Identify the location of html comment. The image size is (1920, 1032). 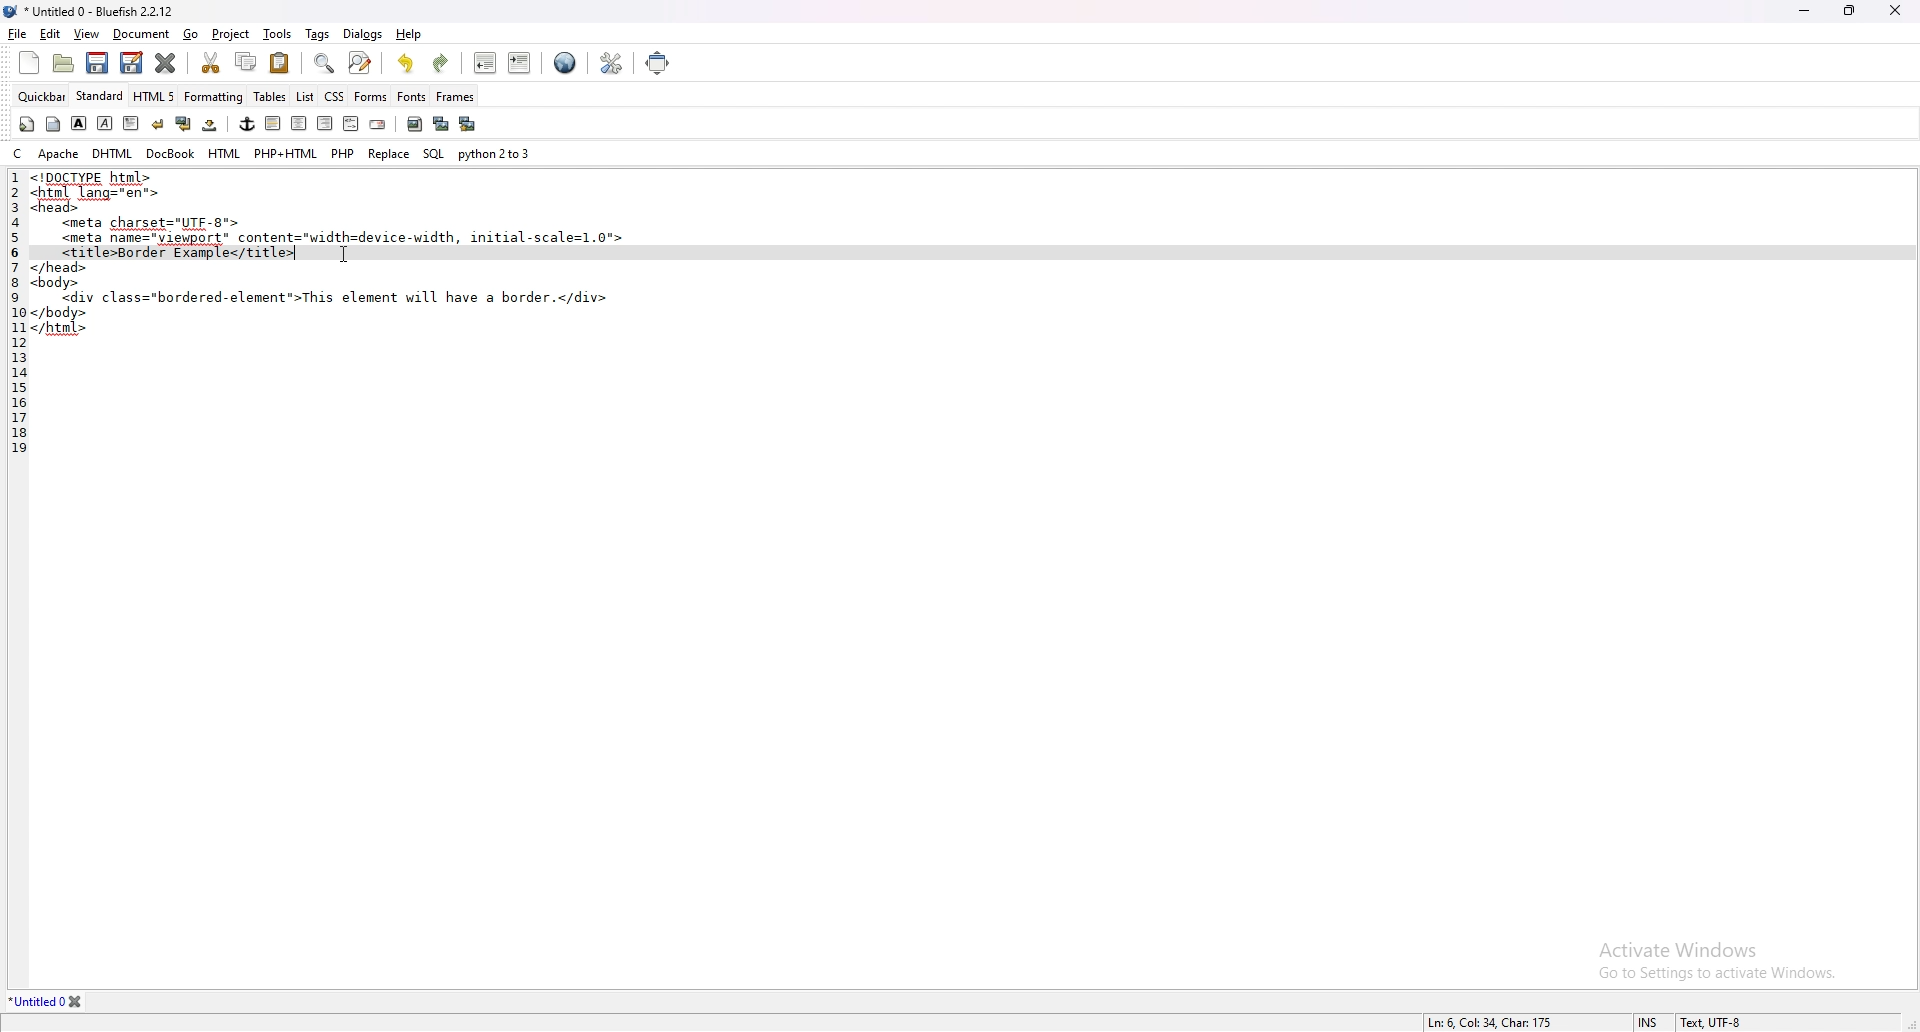
(350, 124).